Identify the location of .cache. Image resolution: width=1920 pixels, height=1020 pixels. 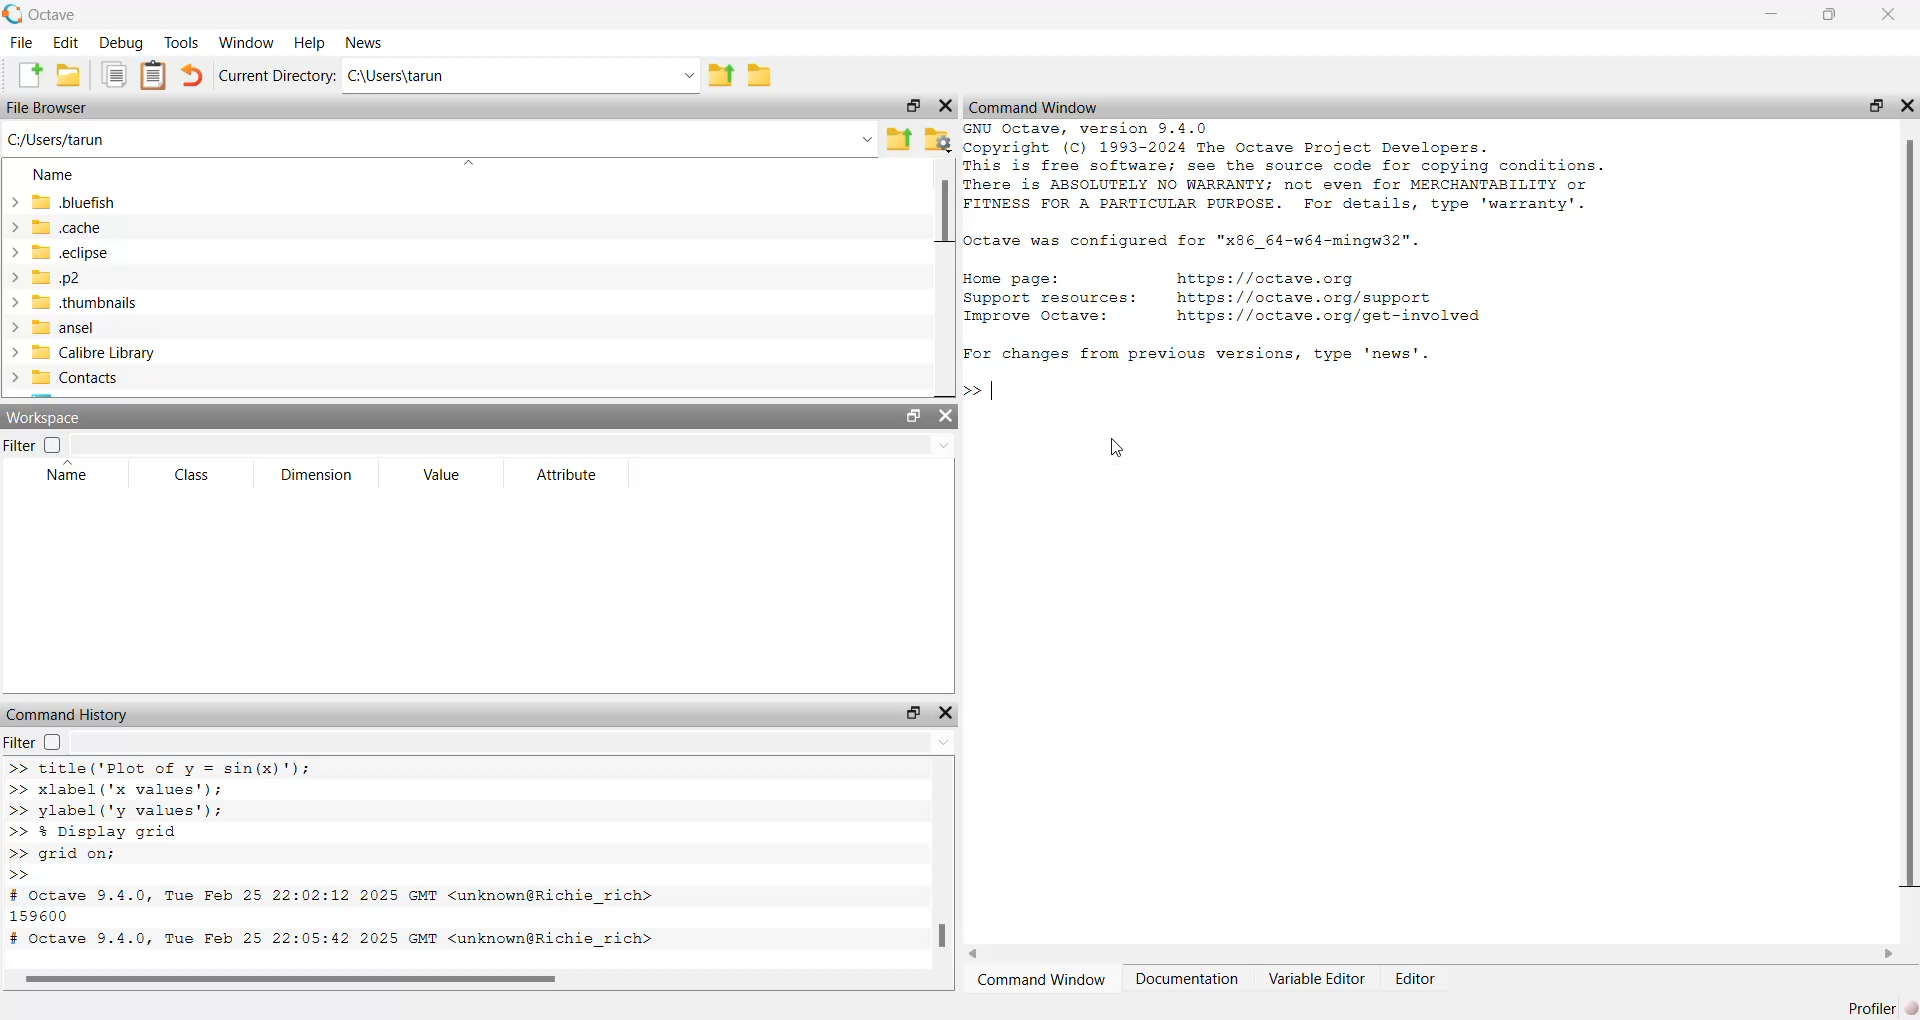
(65, 228).